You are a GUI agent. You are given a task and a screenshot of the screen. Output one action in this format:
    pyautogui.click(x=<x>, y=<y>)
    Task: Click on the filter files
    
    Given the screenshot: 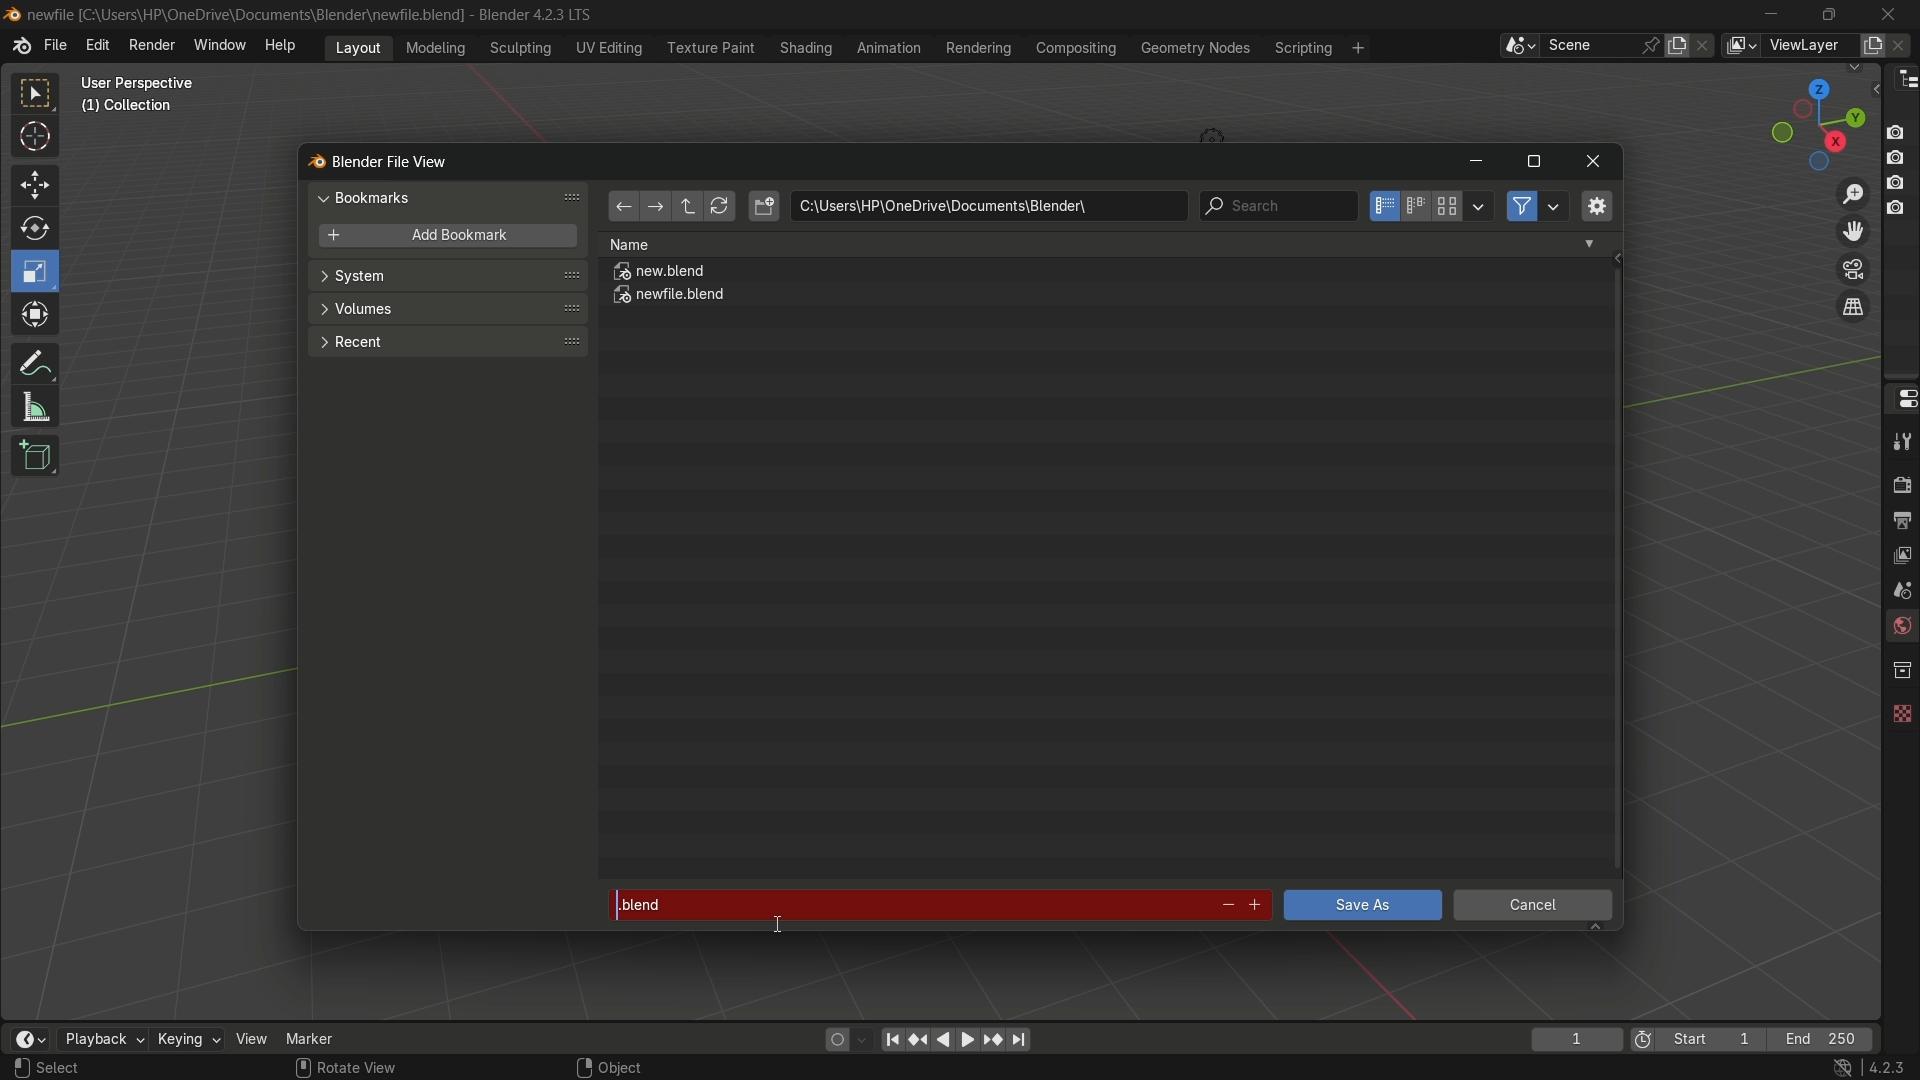 What is the action you would take?
    pyautogui.click(x=1521, y=206)
    